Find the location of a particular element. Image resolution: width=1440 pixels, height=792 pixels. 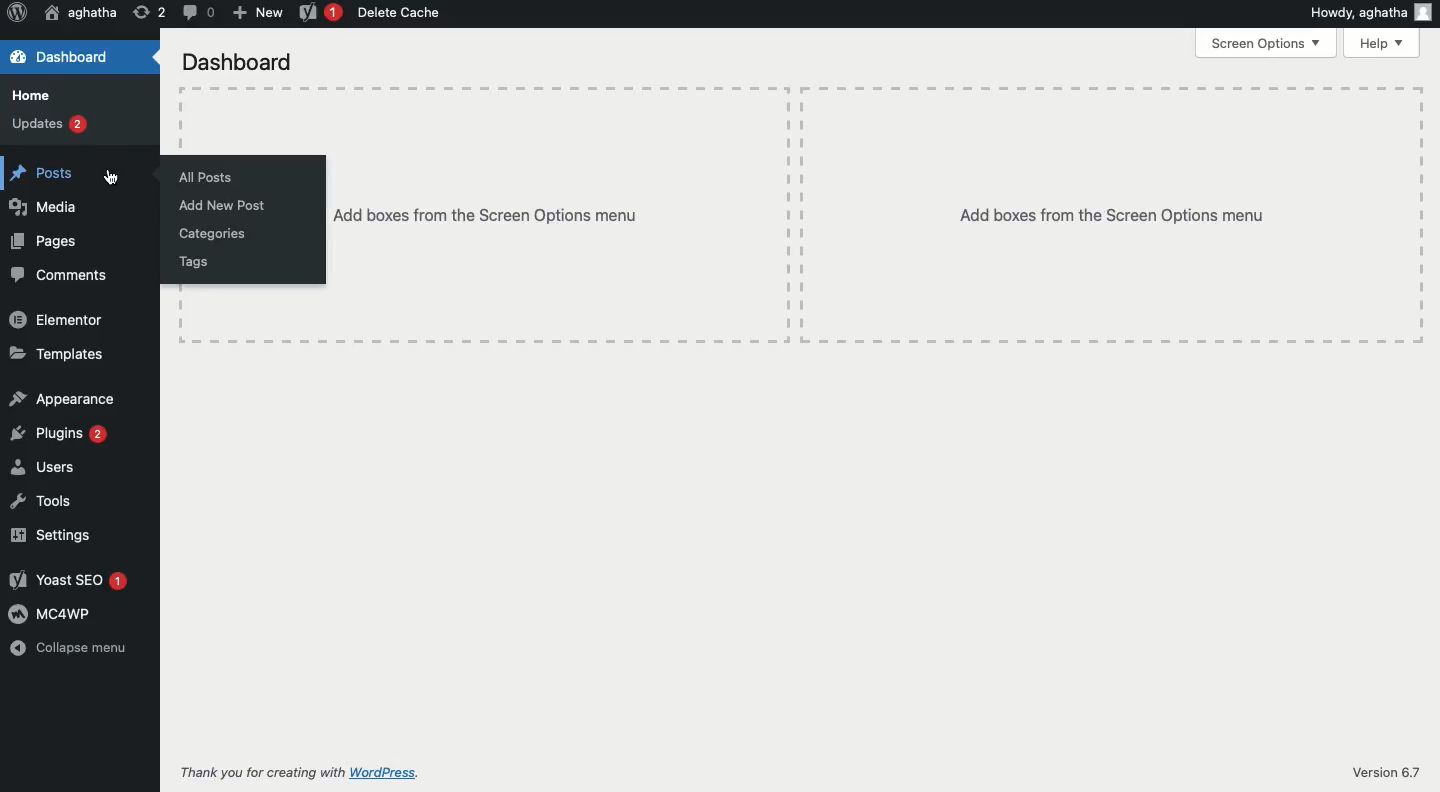

All posts is located at coordinates (210, 175).